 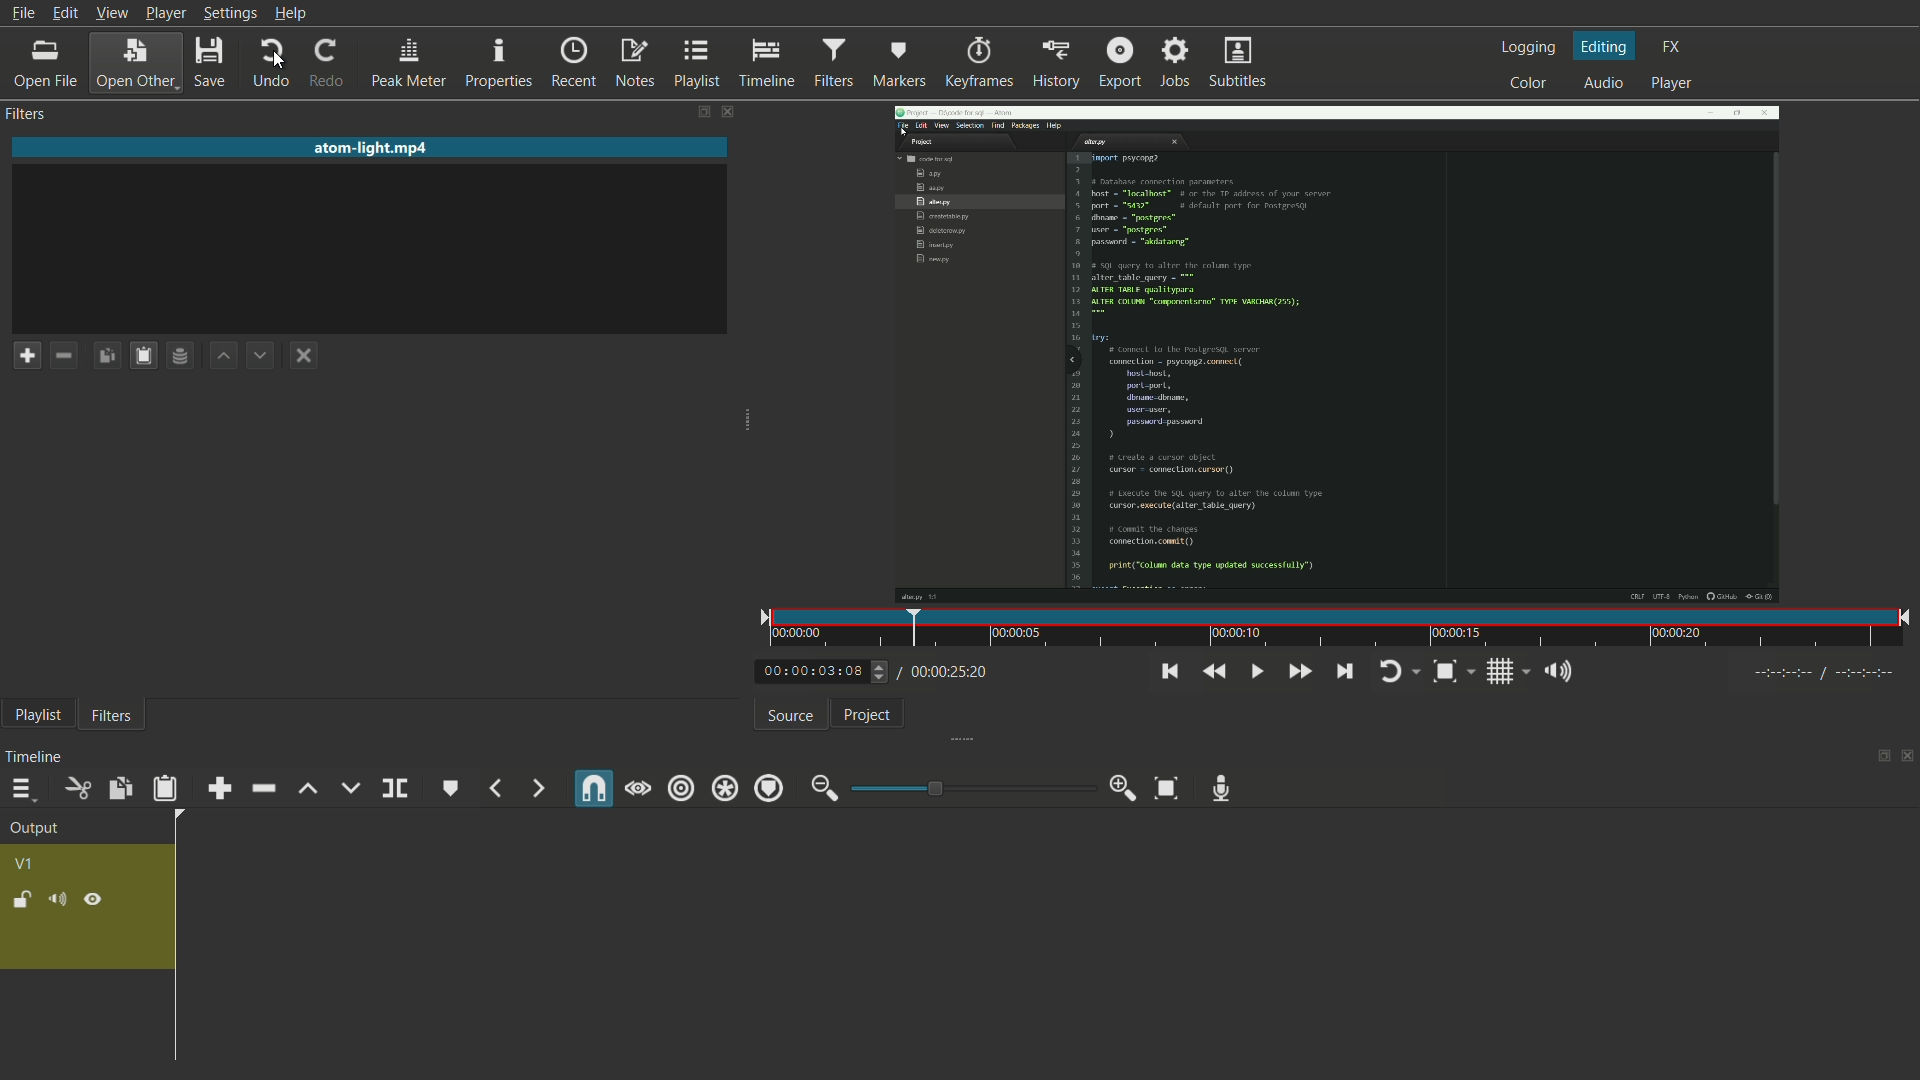 I want to click on overwrite, so click(x=349, y=788).